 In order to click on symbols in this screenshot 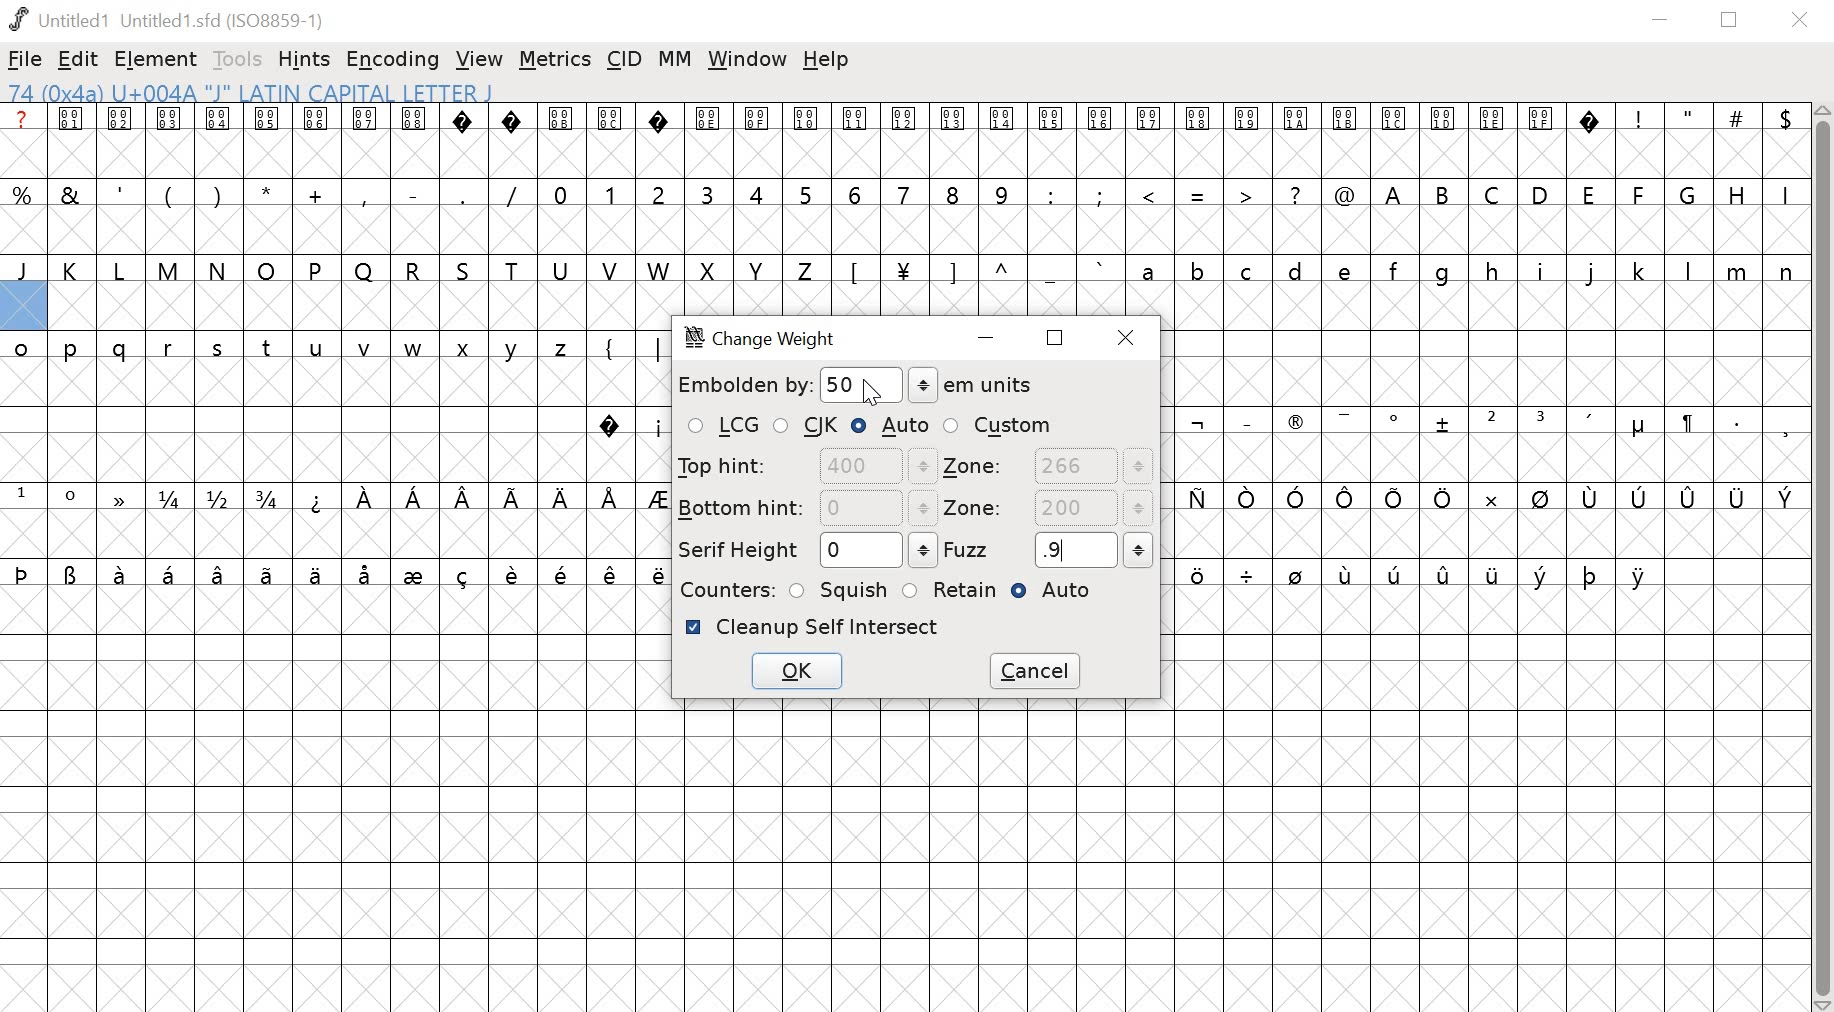, I will do `click(628, 425)`.